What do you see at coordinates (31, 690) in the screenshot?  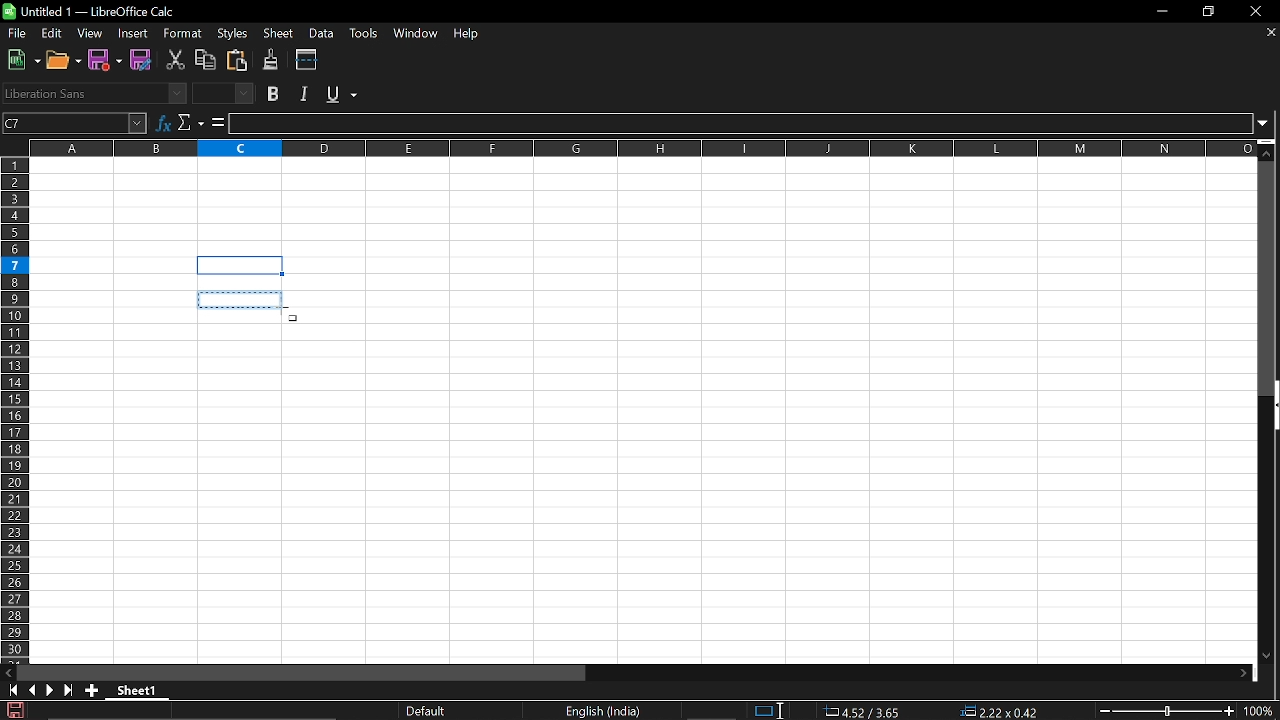 I see `Previous sheet` at bounding box center [31, 690].